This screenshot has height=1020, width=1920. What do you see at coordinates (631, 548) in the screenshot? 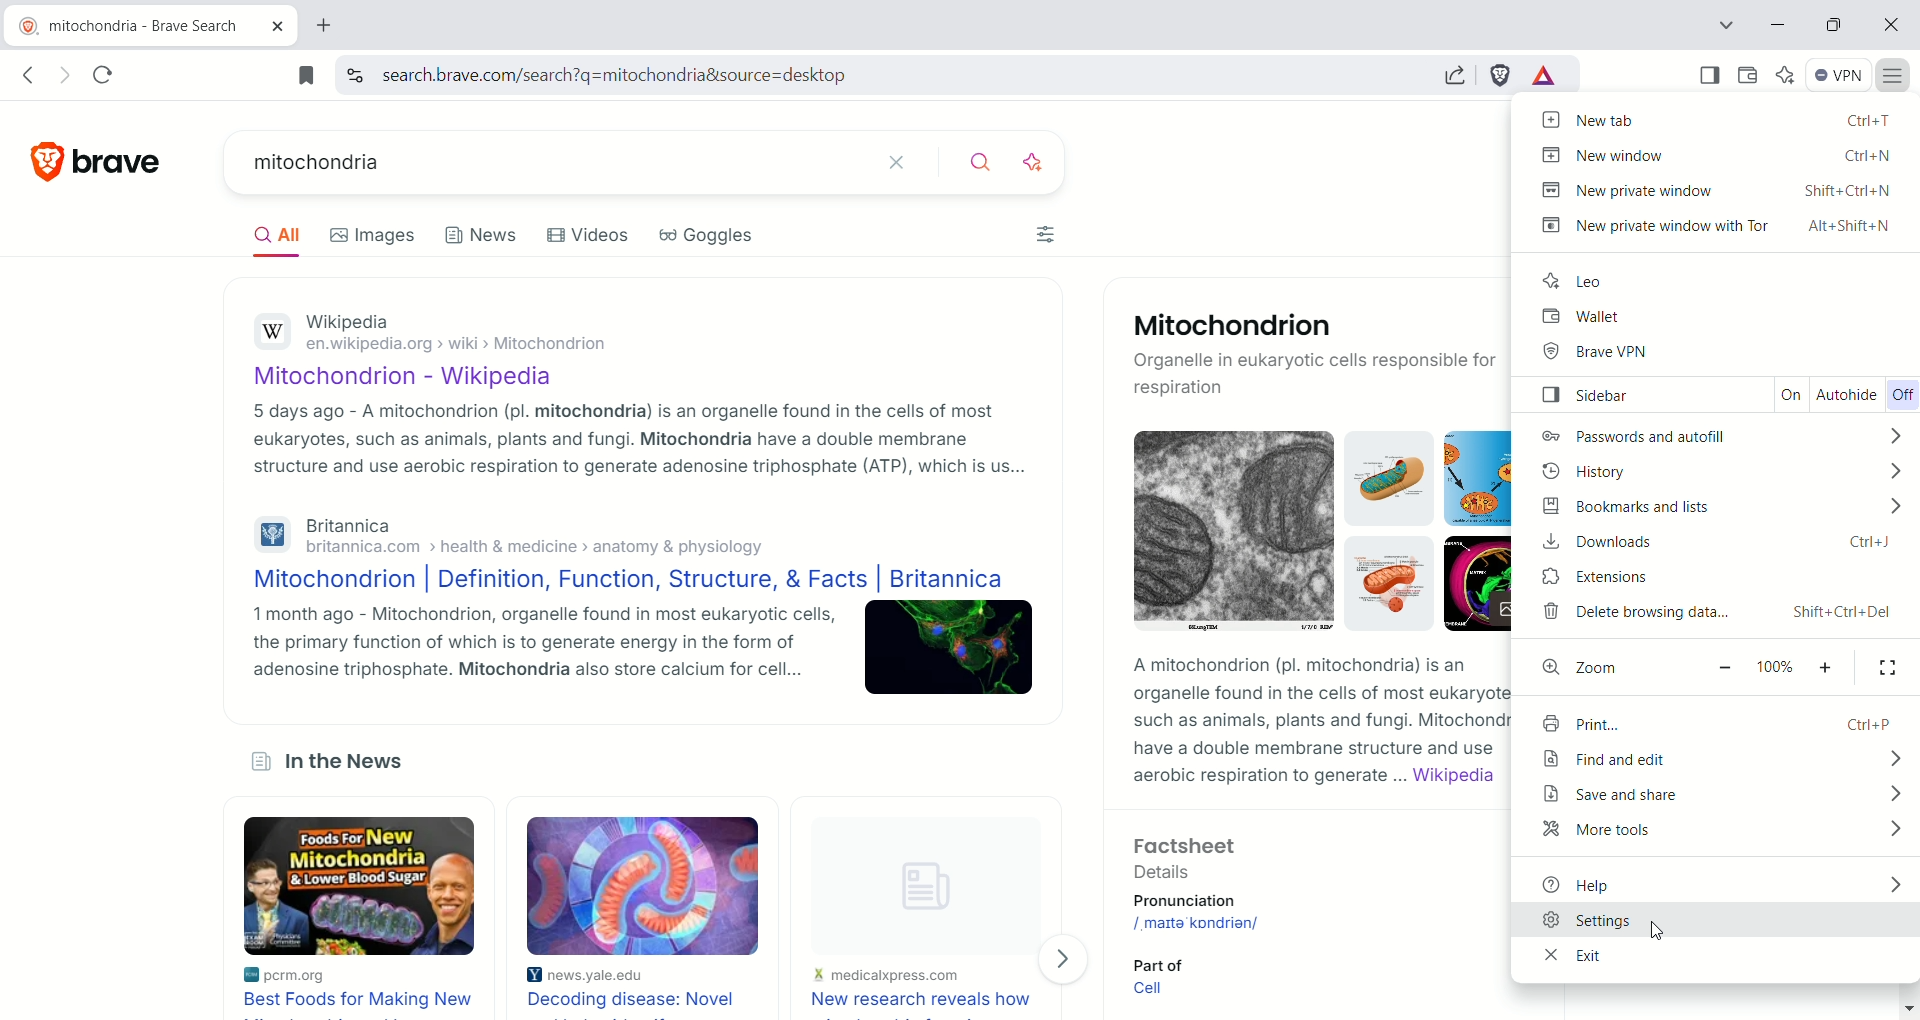
I see `Britannica britannica.com > health & medicine > anatomy & physiology Mitochondrion | Definition, Function, Structure, & Facts | Britannica` at bounding box center [631, 548].